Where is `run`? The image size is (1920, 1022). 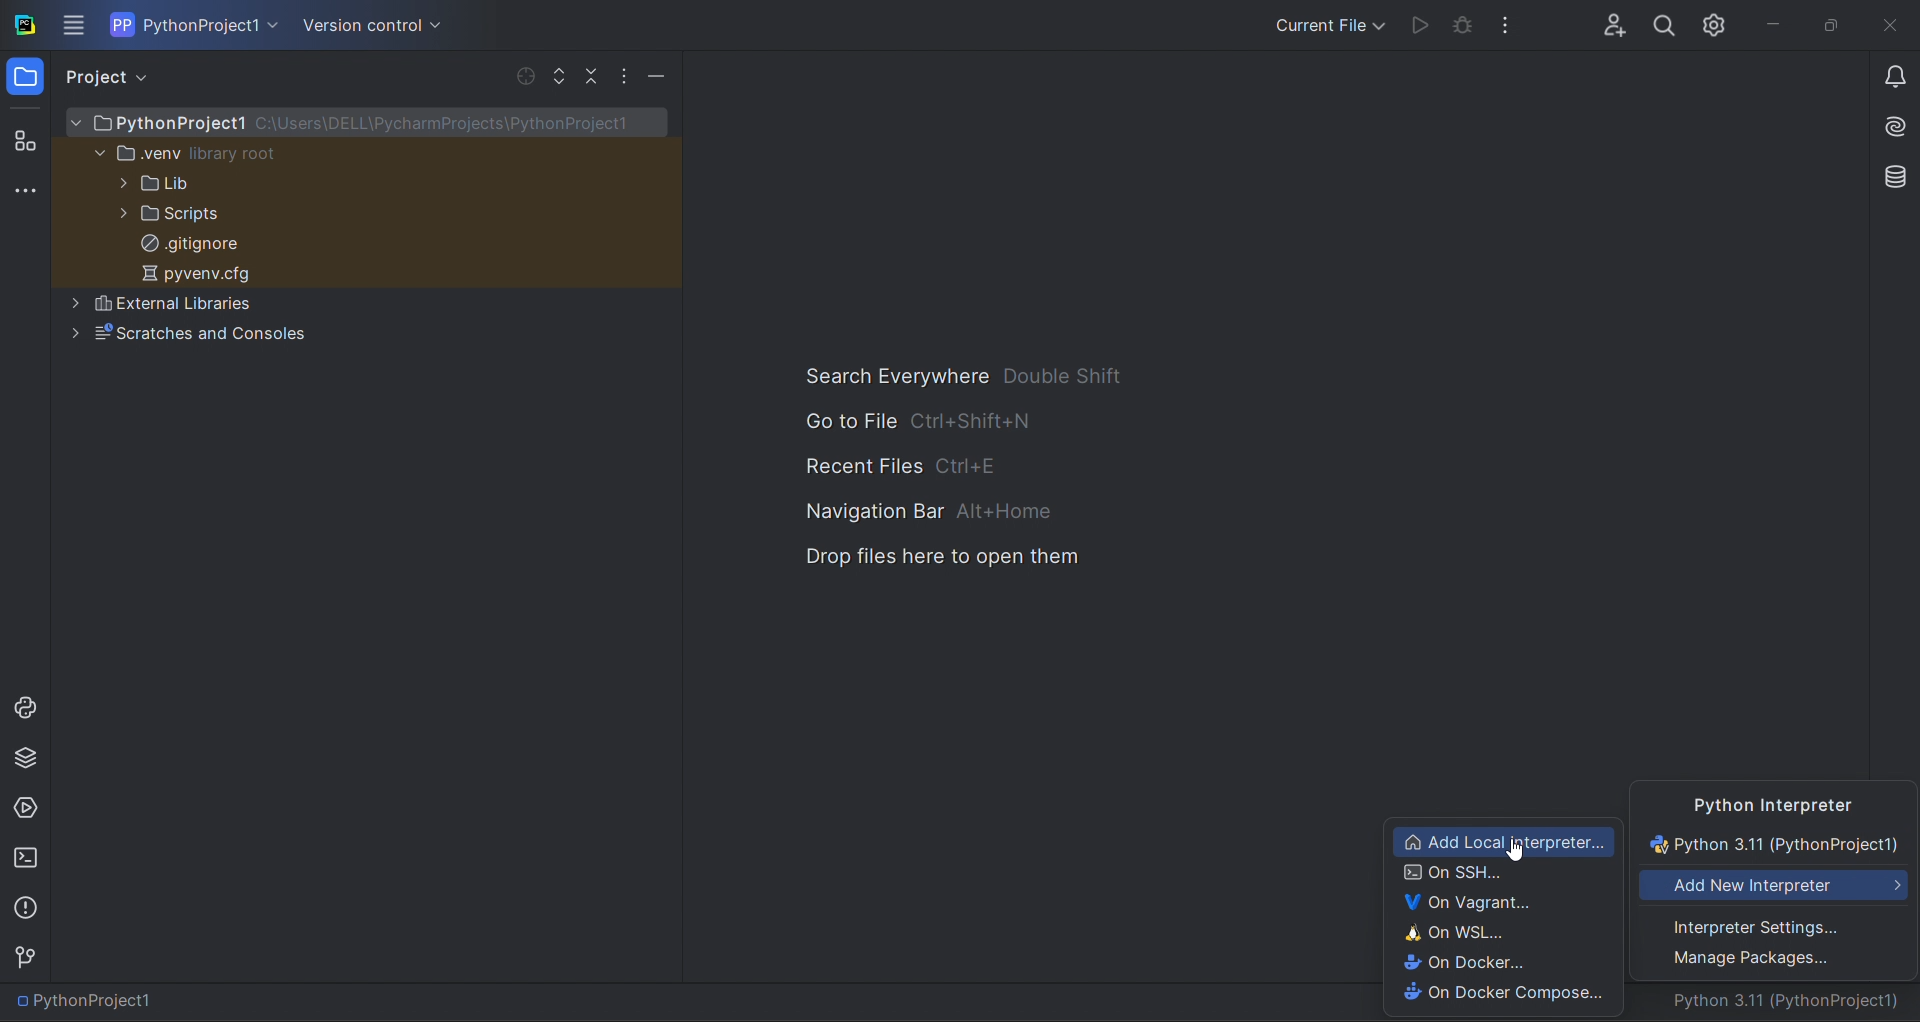 run is located at coordinates (1416, 25).